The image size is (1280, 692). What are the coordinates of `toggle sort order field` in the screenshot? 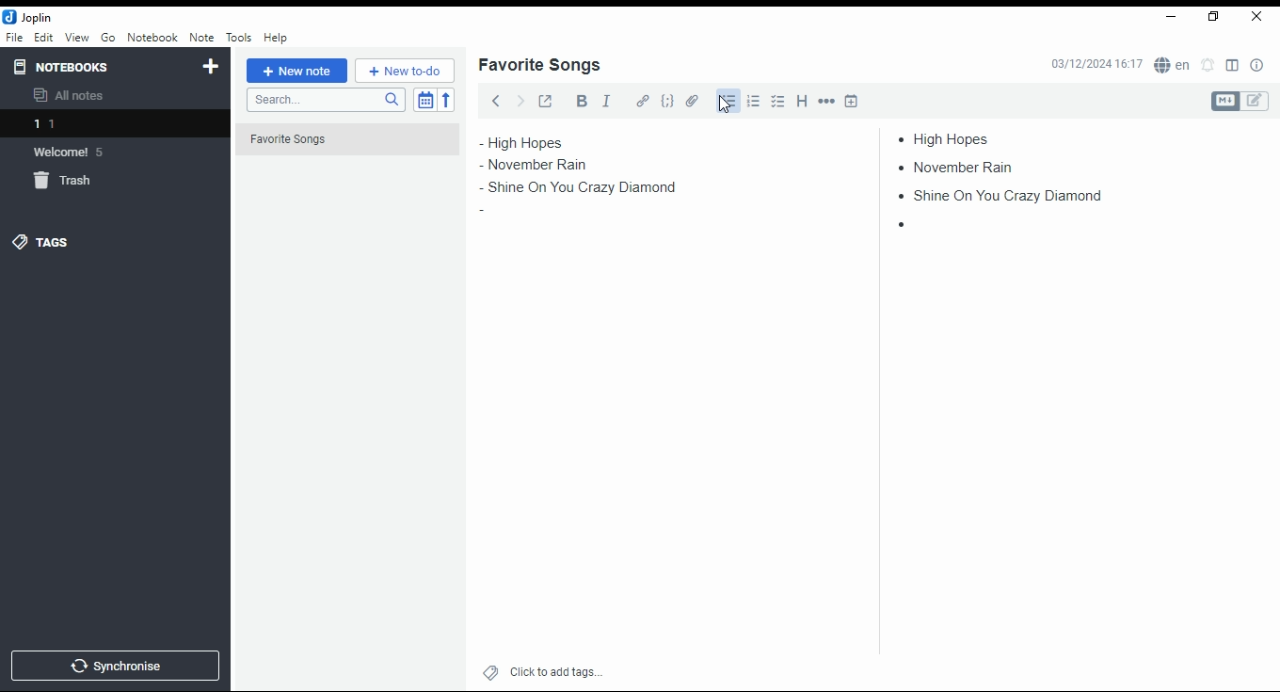 It's located at (425, 100).